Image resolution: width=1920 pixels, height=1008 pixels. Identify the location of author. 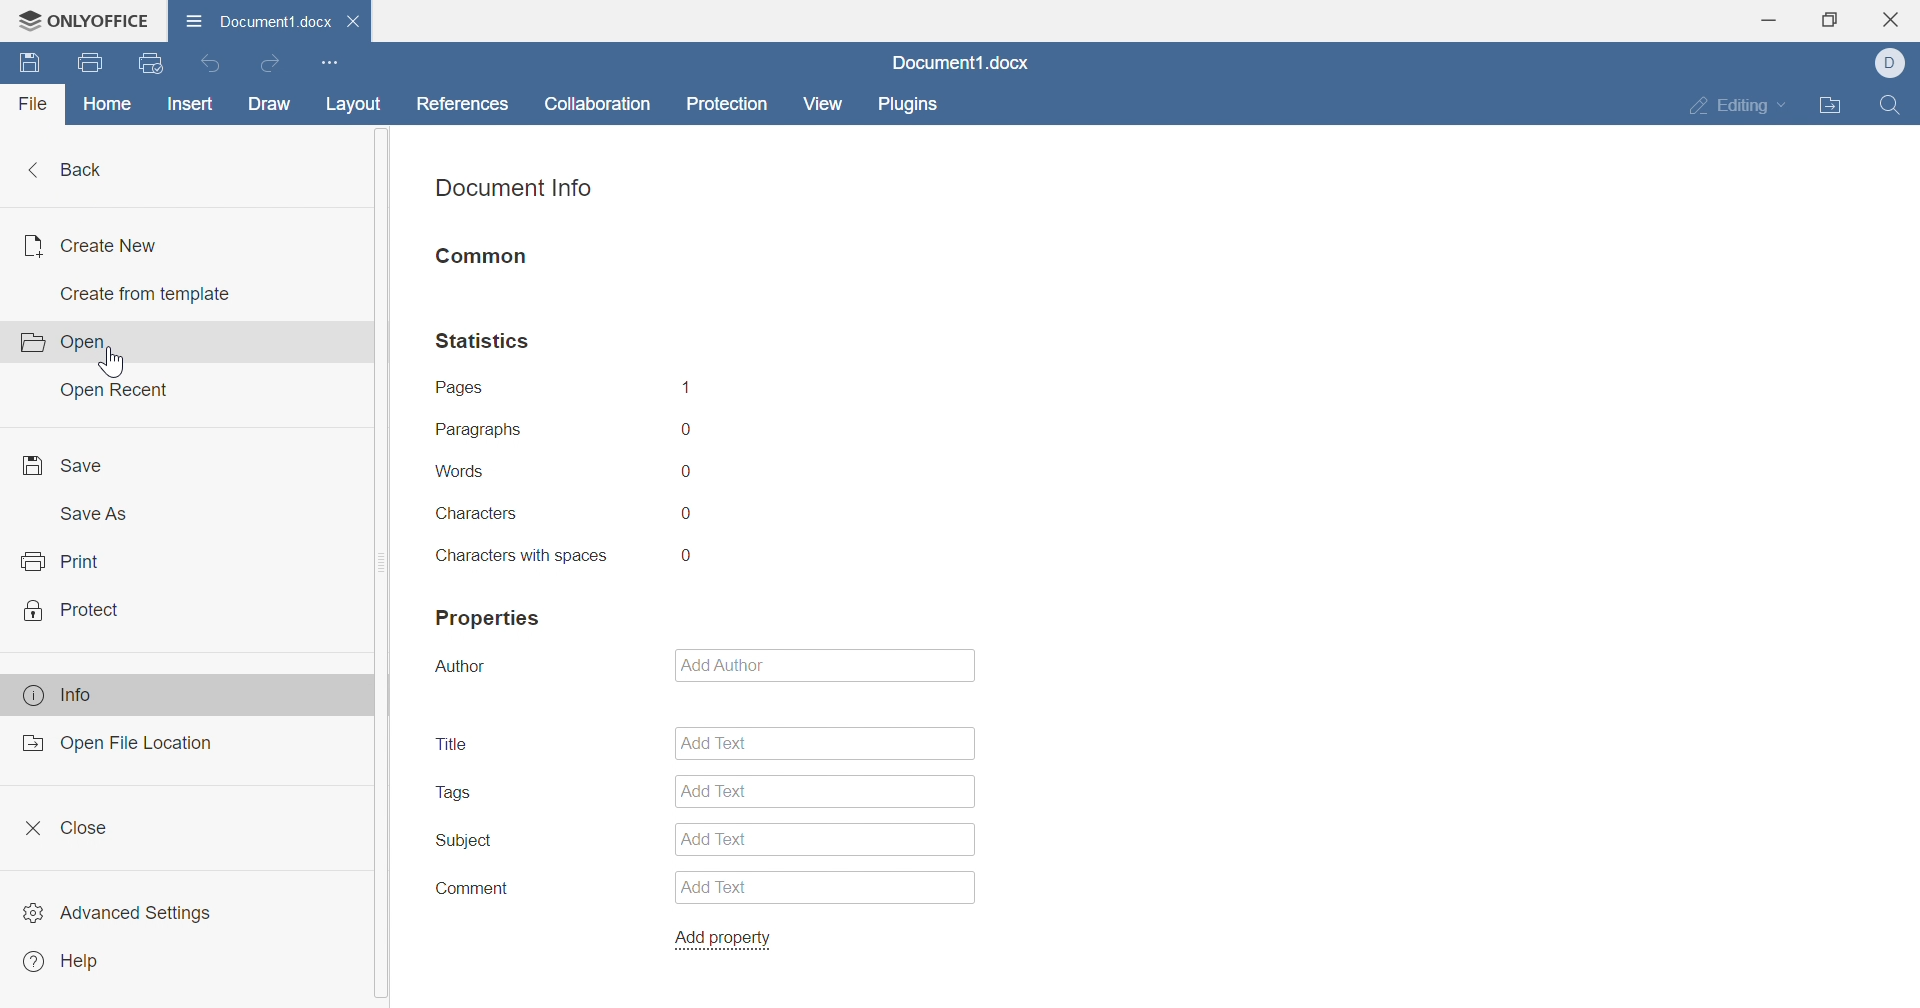
(463, 665).